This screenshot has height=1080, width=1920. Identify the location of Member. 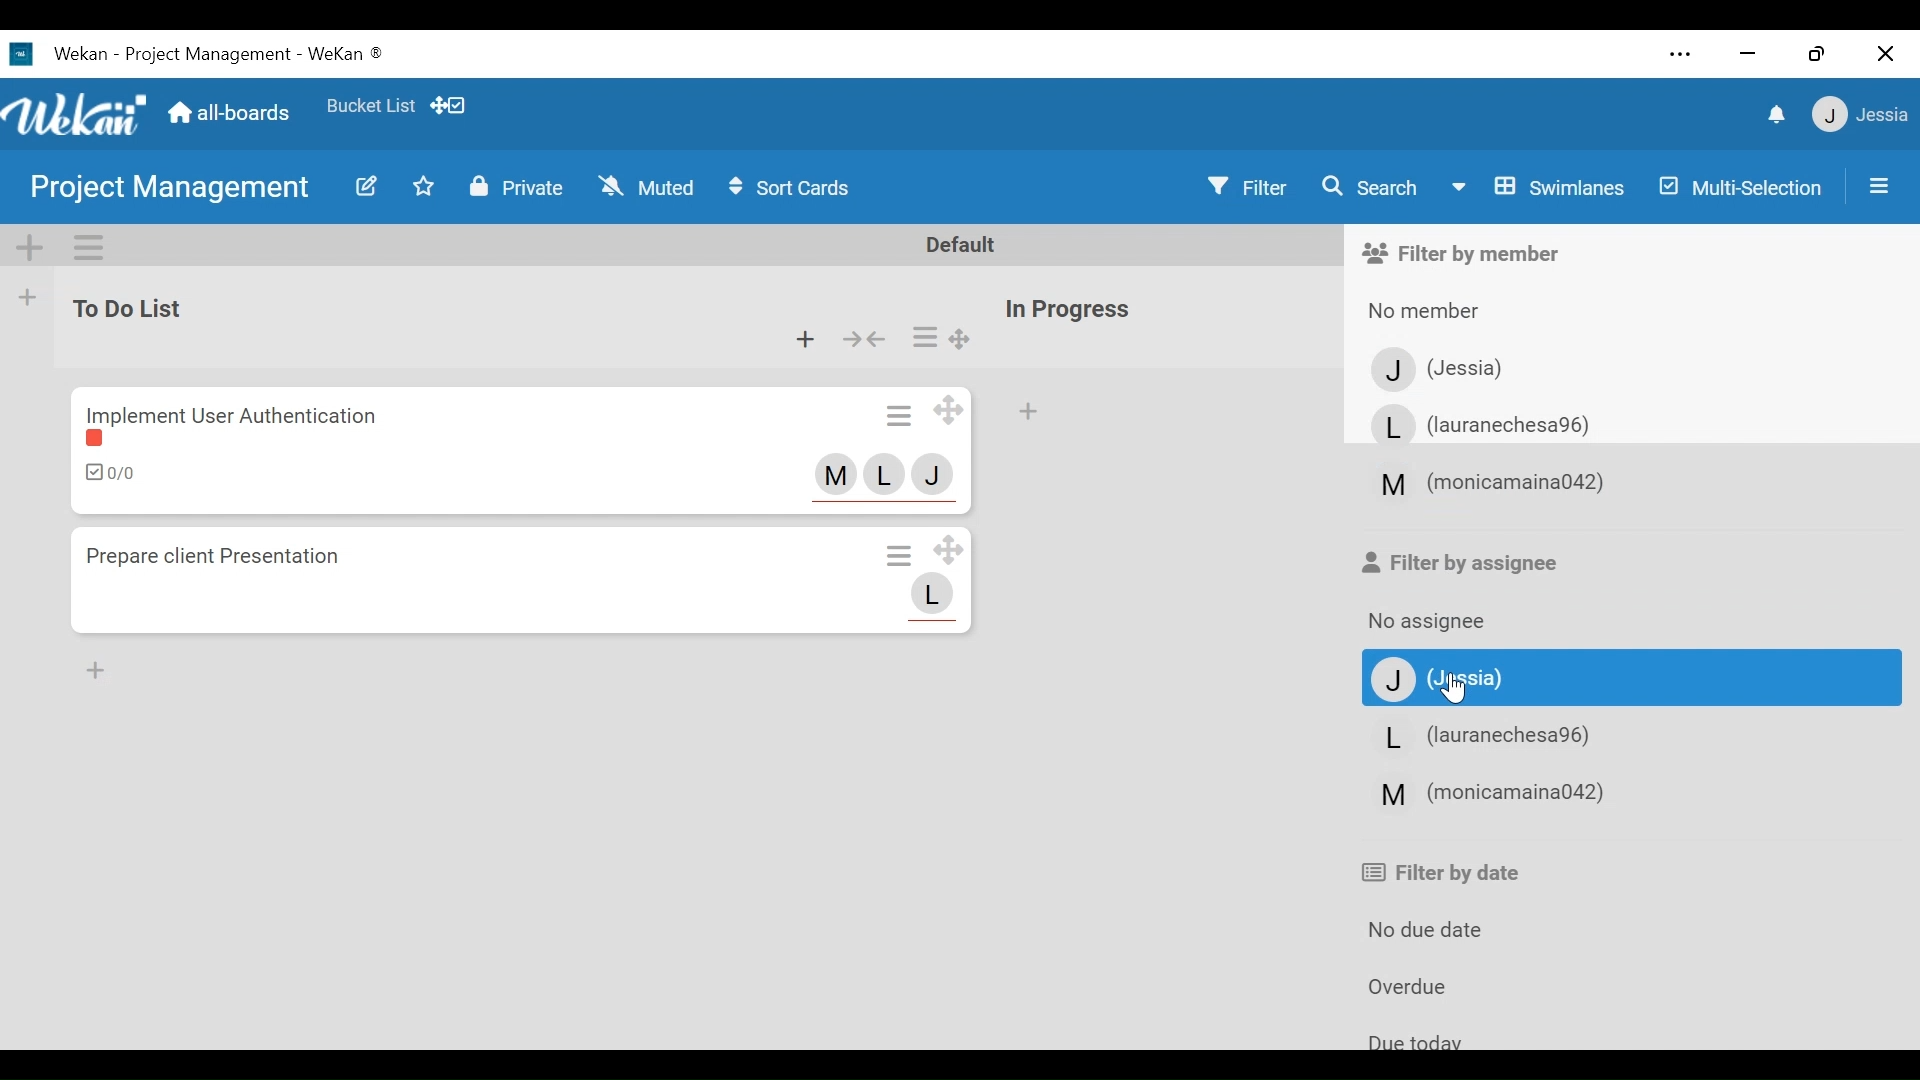
(1480, 368).